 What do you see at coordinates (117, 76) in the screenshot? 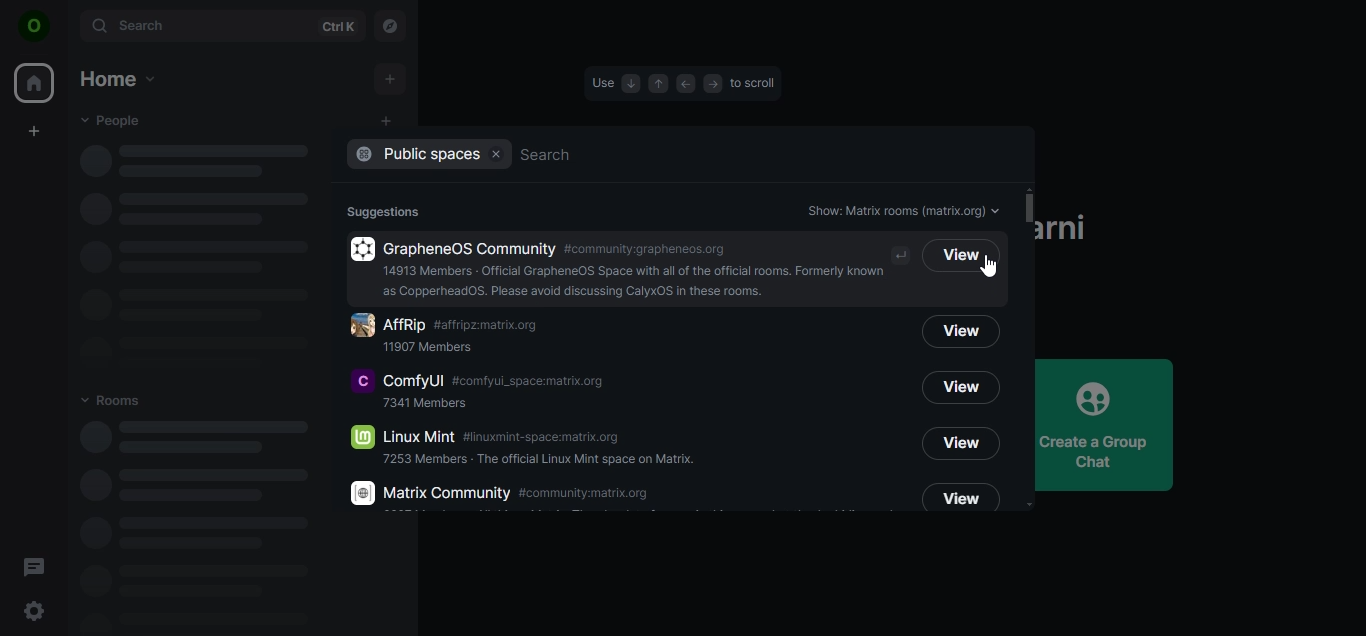
I see `home` at bounding box center [117, 76].